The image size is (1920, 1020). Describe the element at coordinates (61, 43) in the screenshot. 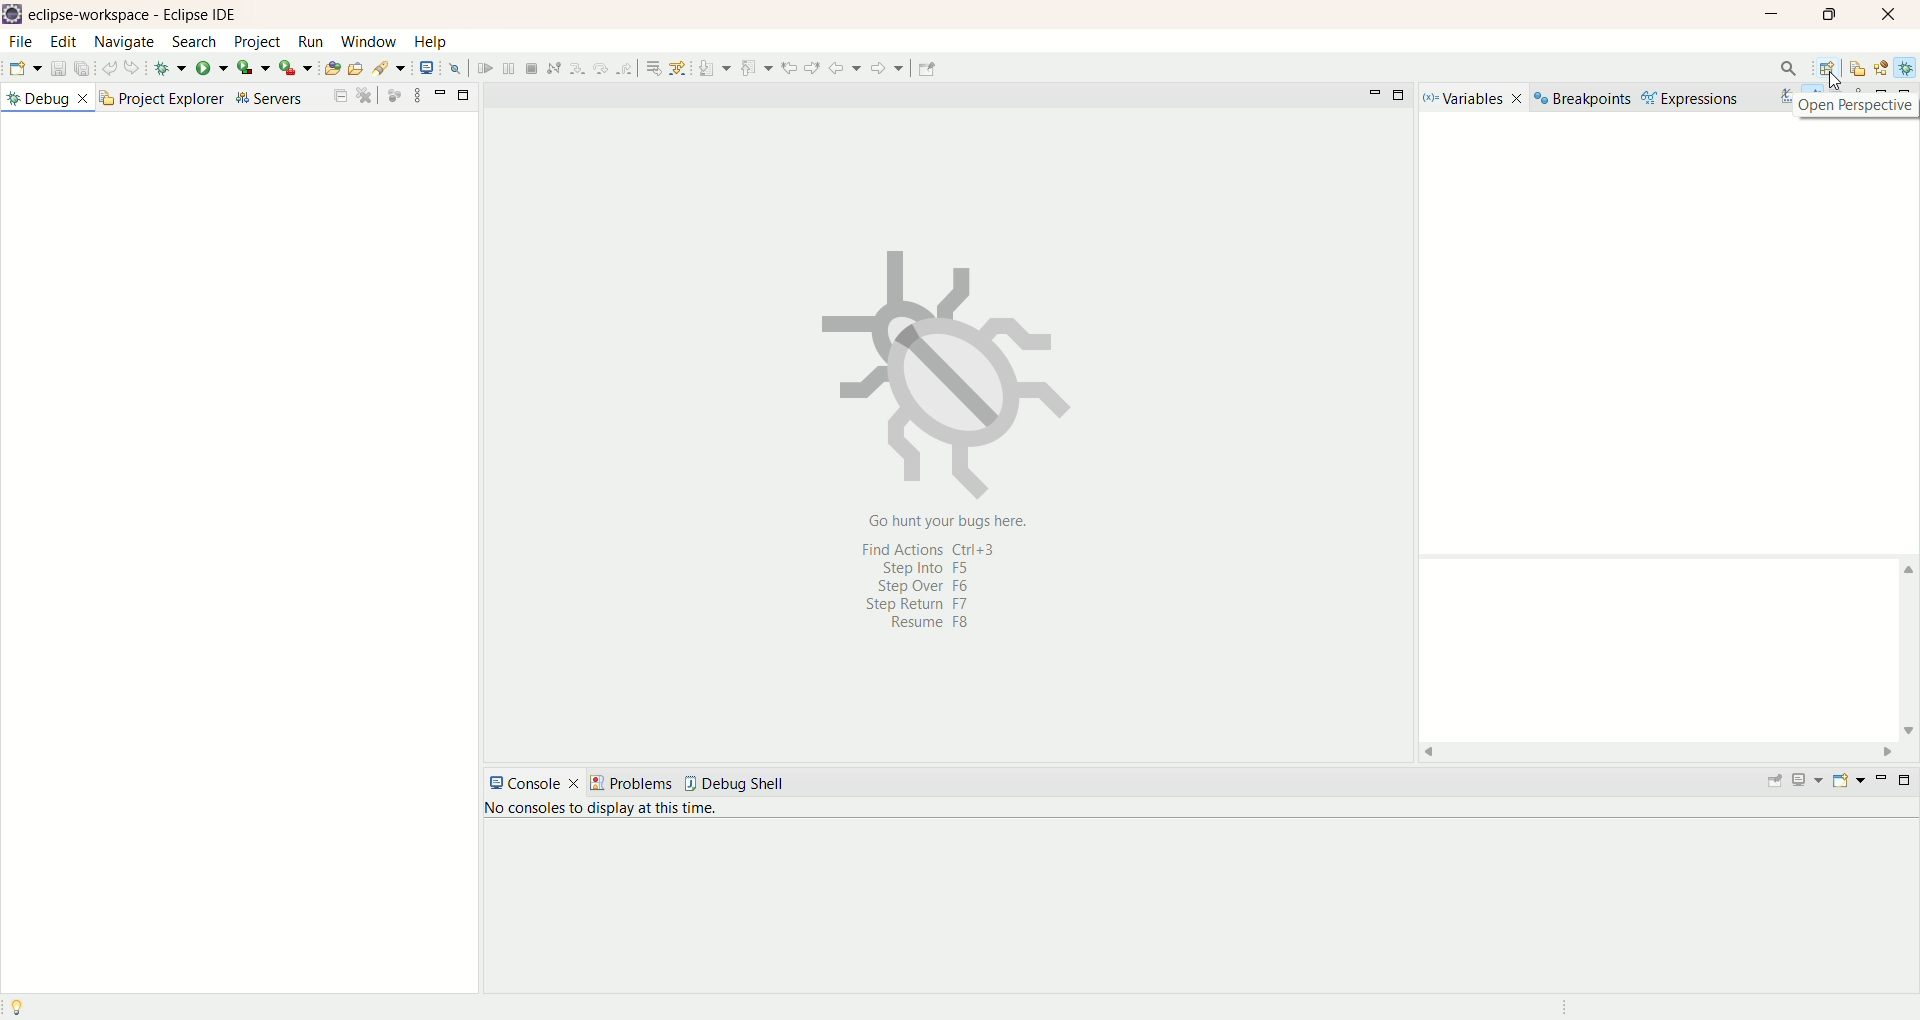

I see `edit` at that location.